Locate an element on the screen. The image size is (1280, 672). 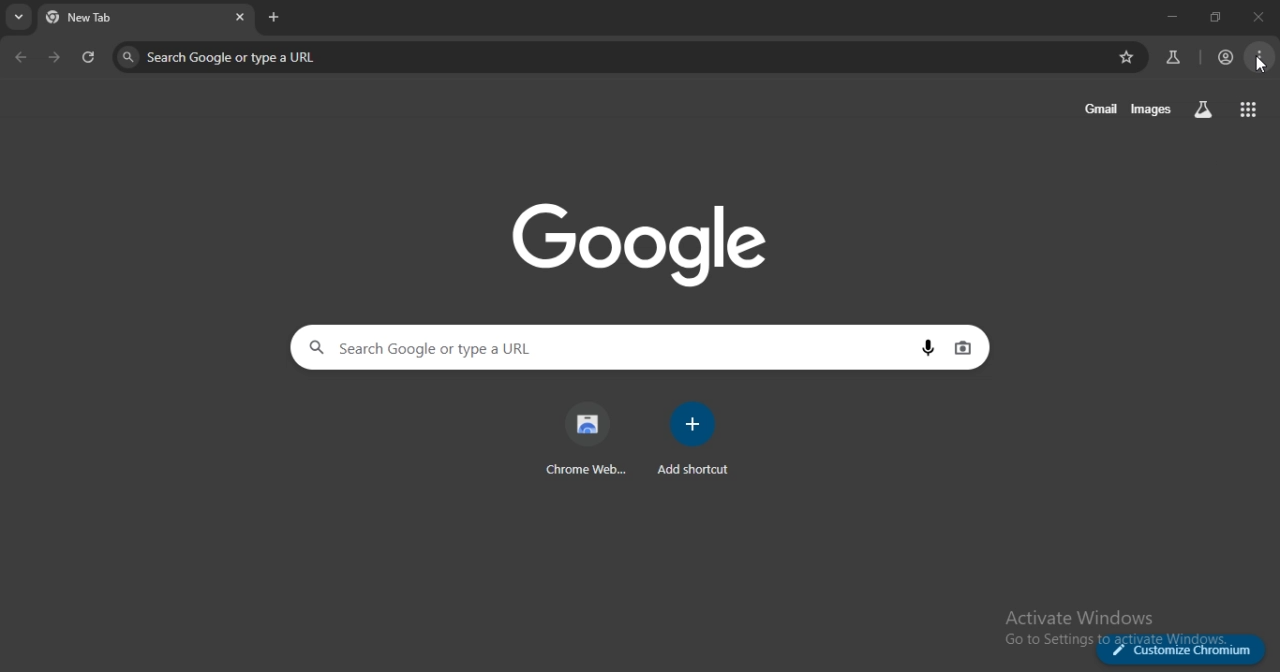
gmail is located at coordinates (1098, 107).